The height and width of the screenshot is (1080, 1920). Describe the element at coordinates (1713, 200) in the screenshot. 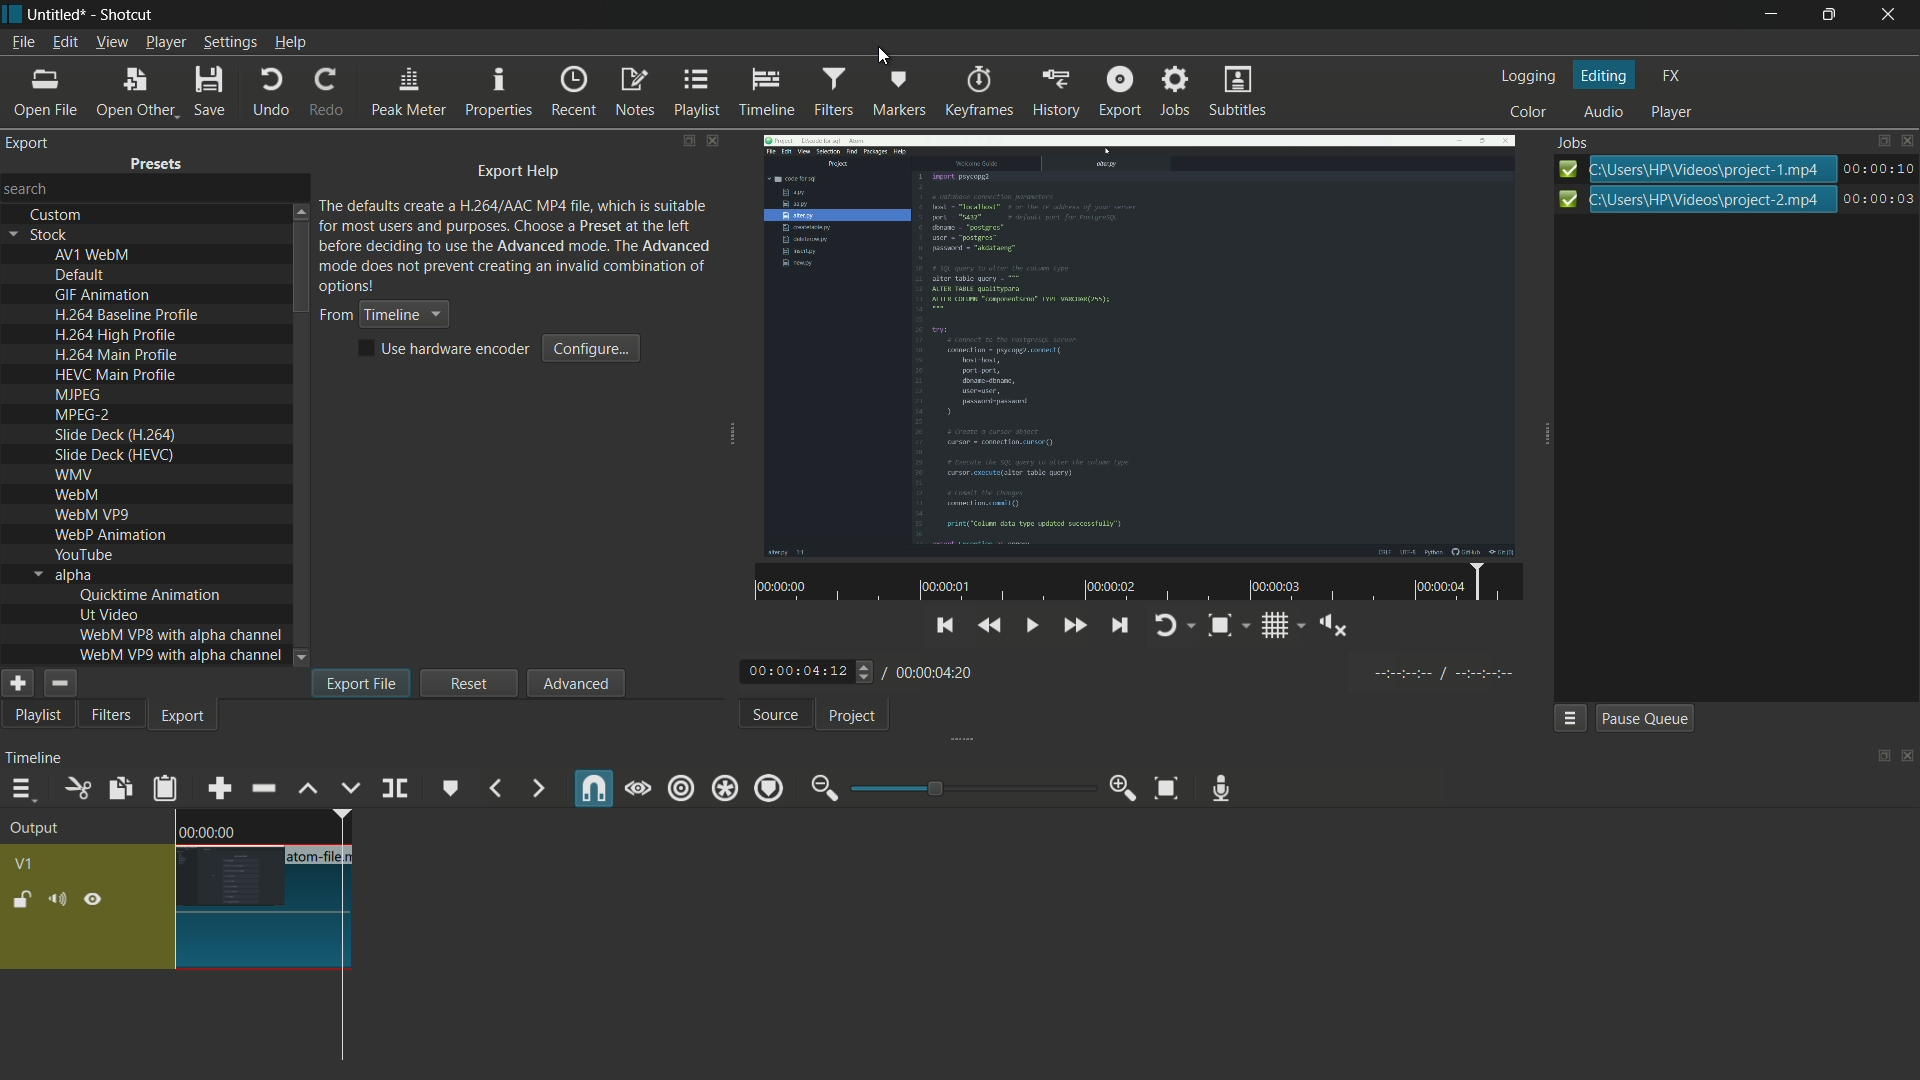

I see `progress bar` at that location.